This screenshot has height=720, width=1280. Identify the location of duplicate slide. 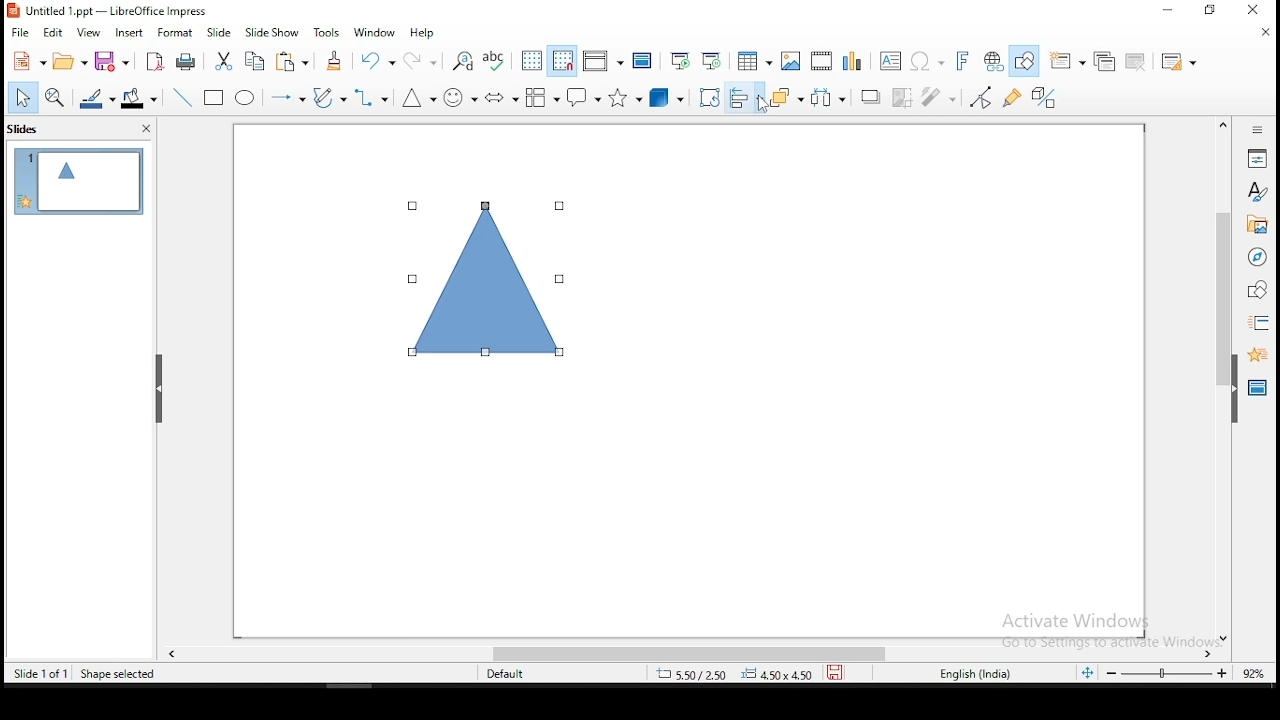
(1104, 58).